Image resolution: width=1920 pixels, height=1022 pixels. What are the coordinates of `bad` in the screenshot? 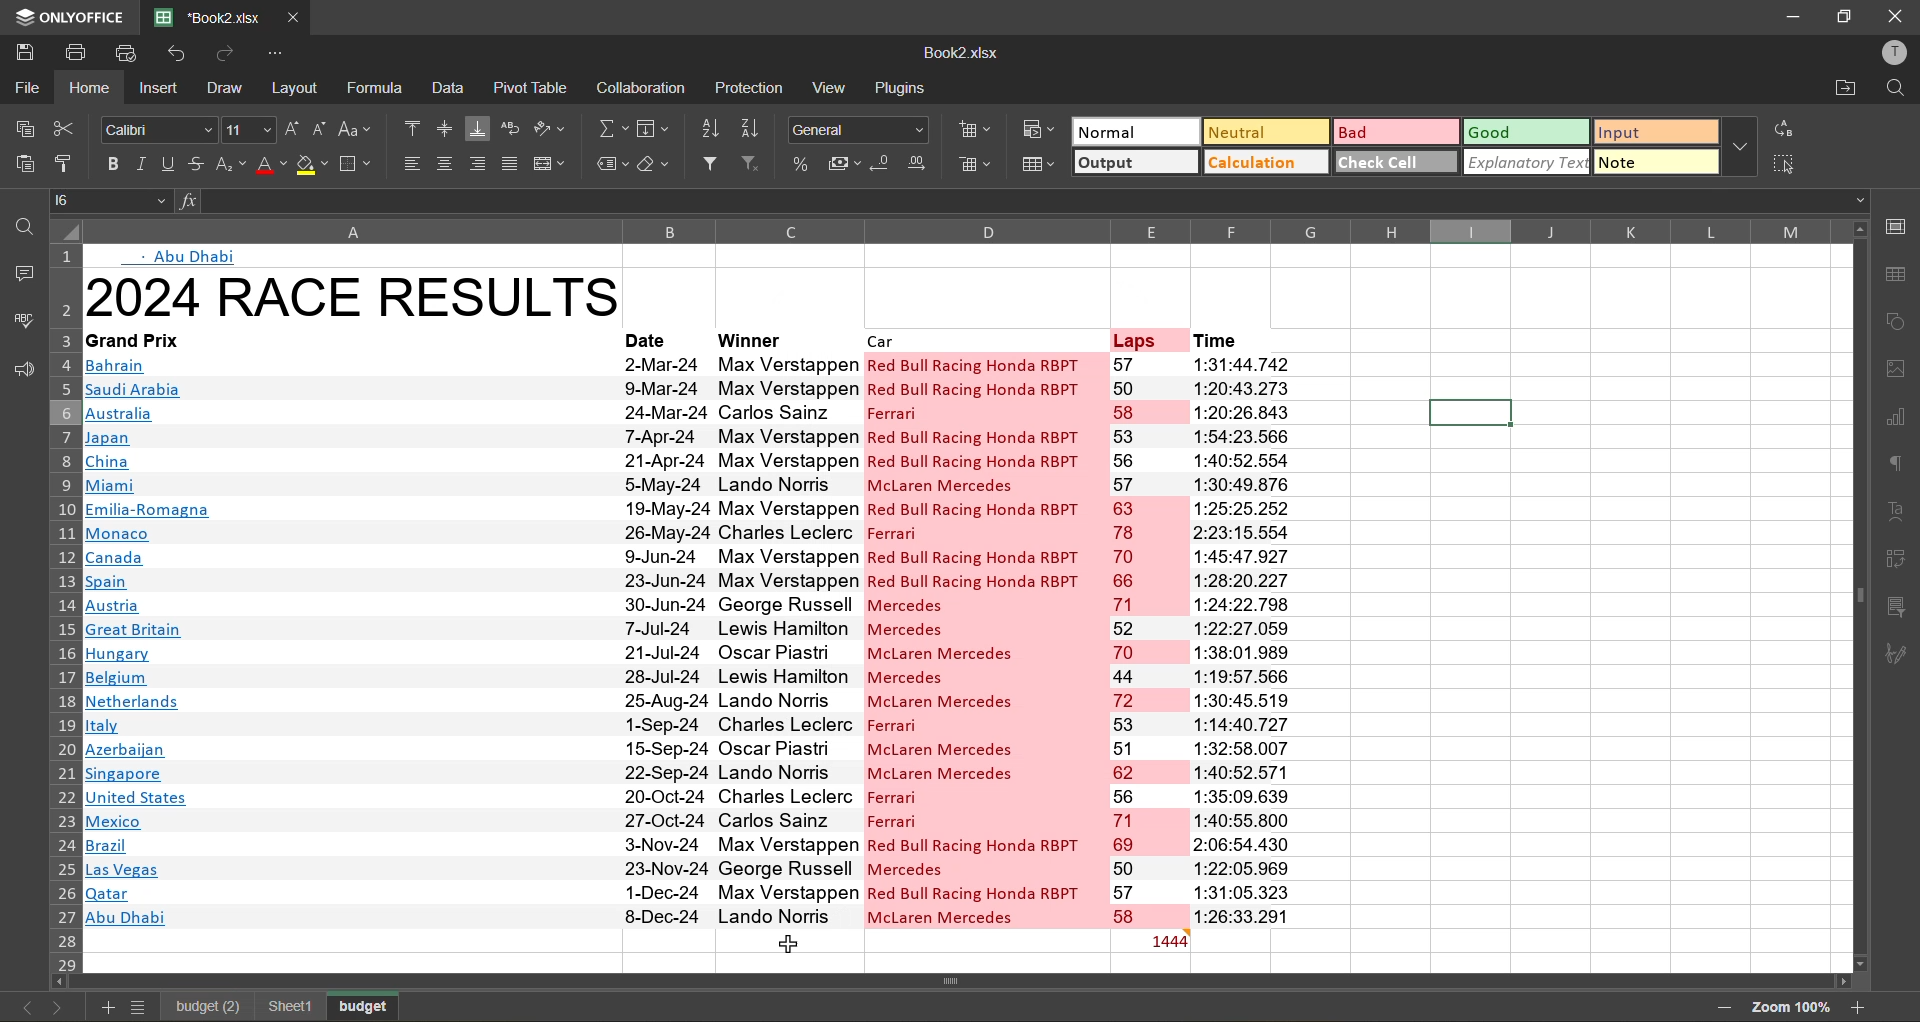 It's located at (1393, 131).